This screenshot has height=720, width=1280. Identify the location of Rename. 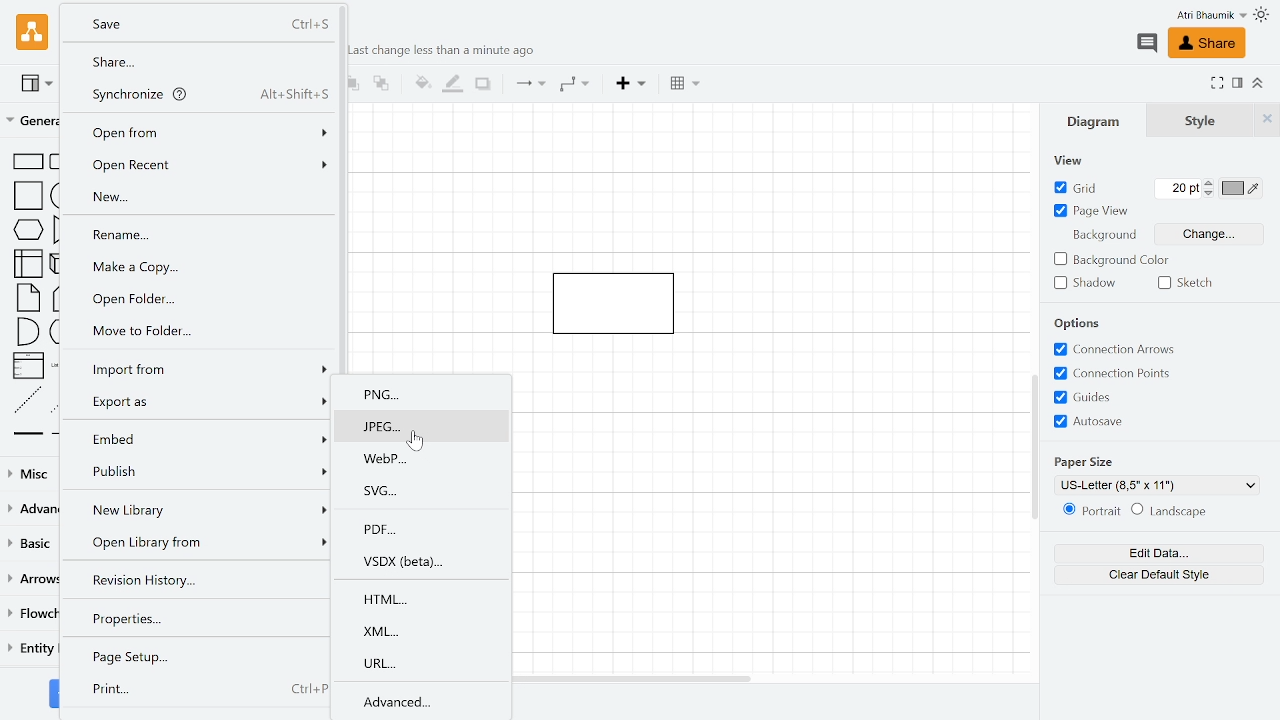
(202, 233).